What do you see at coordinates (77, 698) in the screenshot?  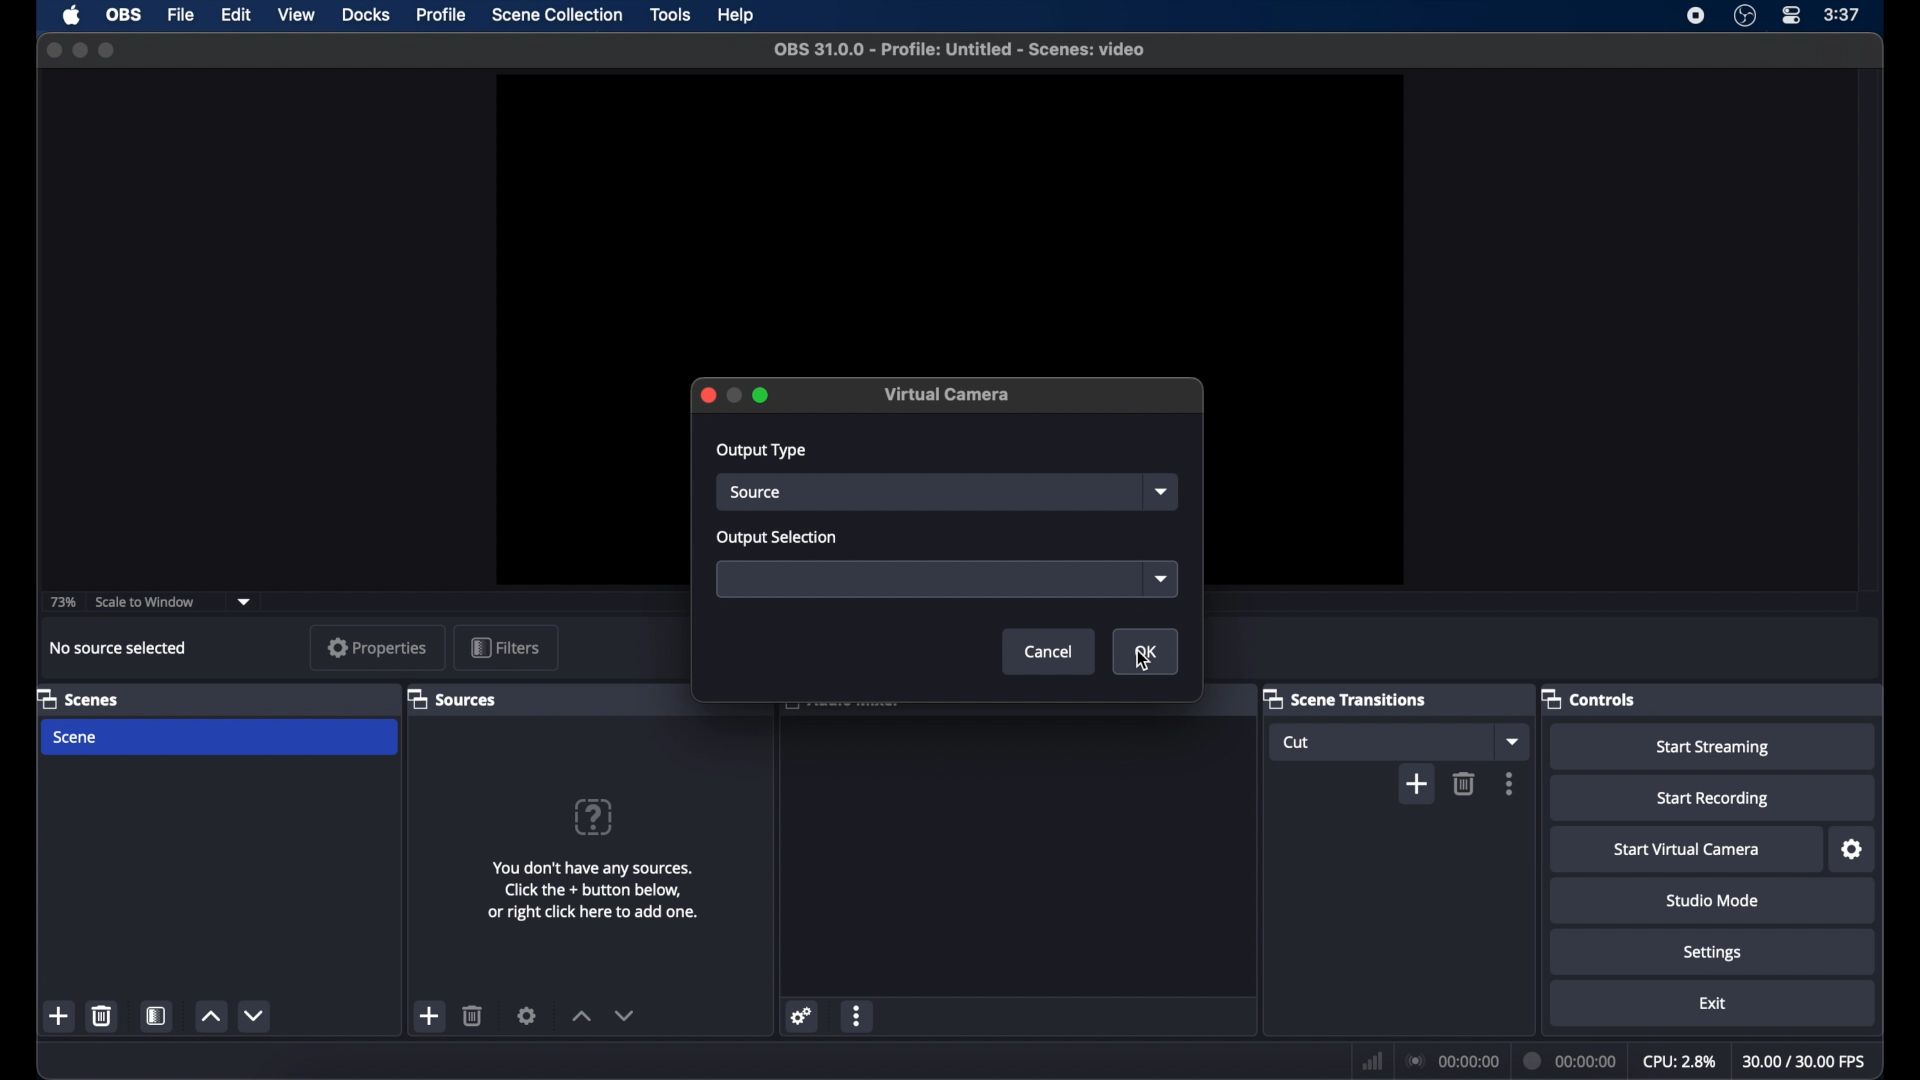 I see `scenes` at bounding box center [77, 698].